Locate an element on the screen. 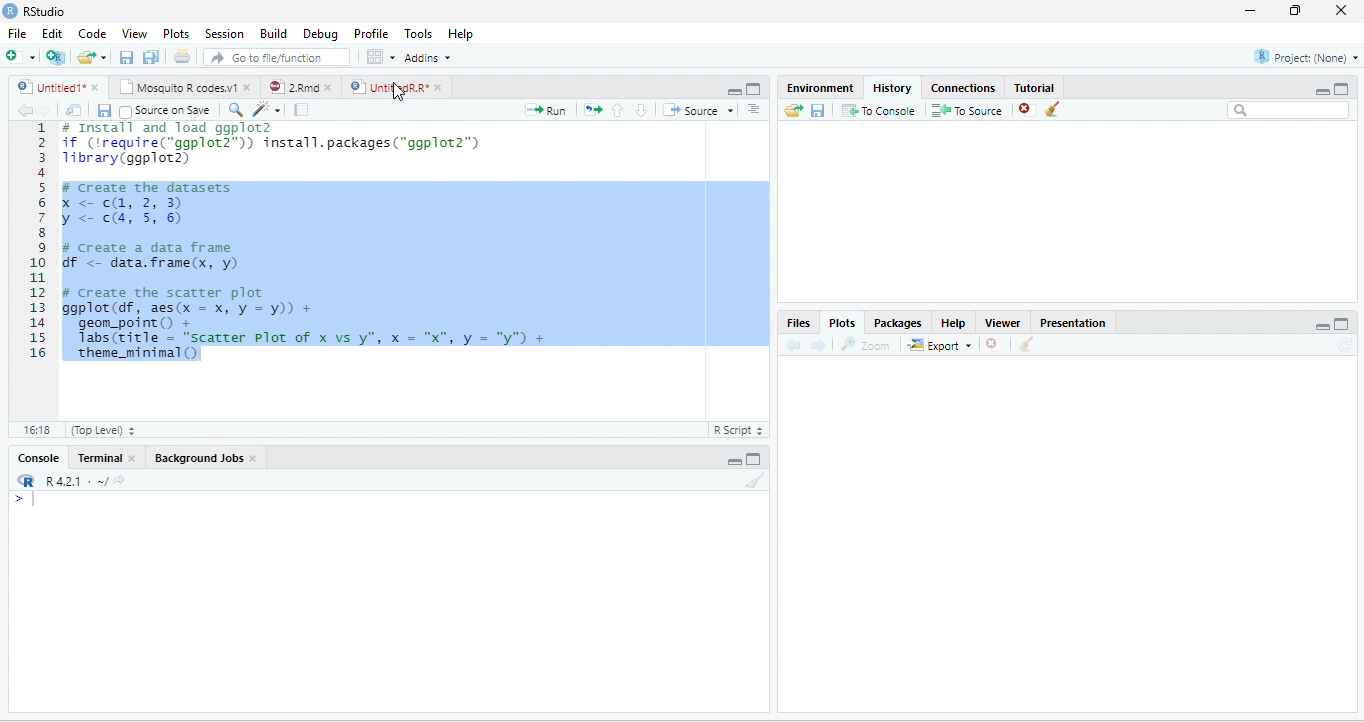  Source on Save is located at coordinates (166, 112).